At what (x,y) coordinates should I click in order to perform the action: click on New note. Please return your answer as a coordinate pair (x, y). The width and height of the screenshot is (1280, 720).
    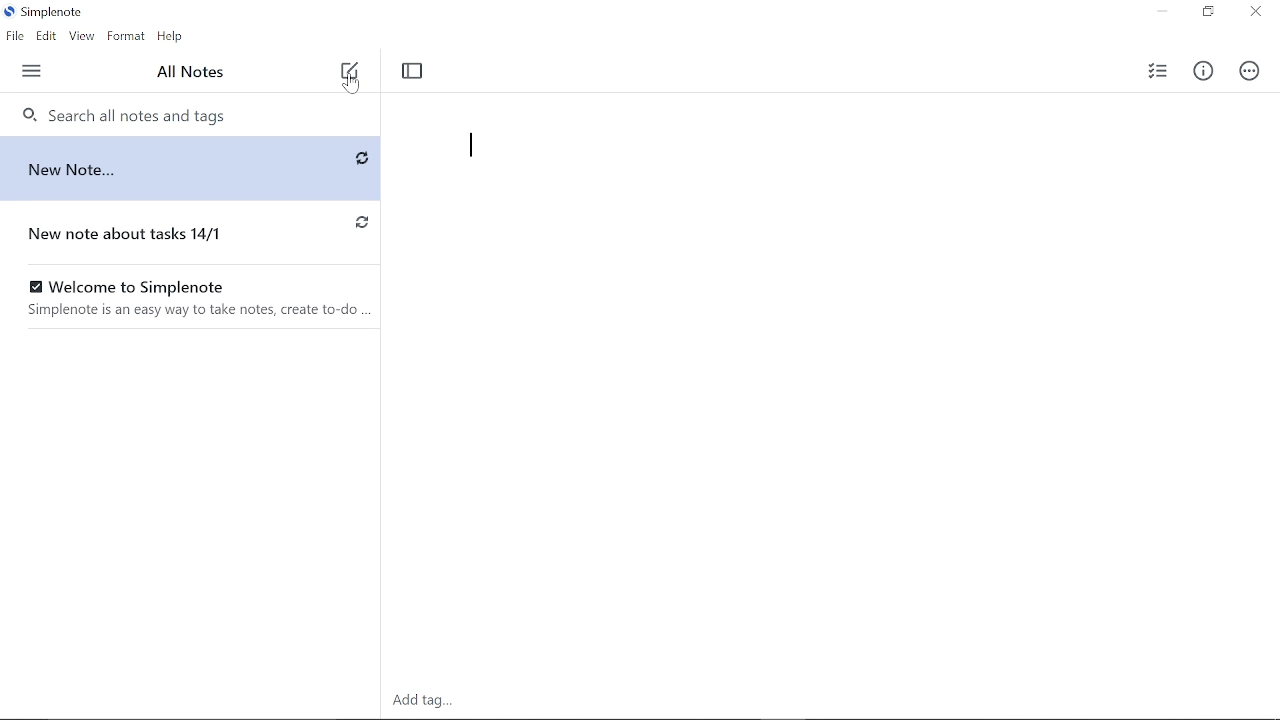
    Looking at the image, I should click on (349, 67).